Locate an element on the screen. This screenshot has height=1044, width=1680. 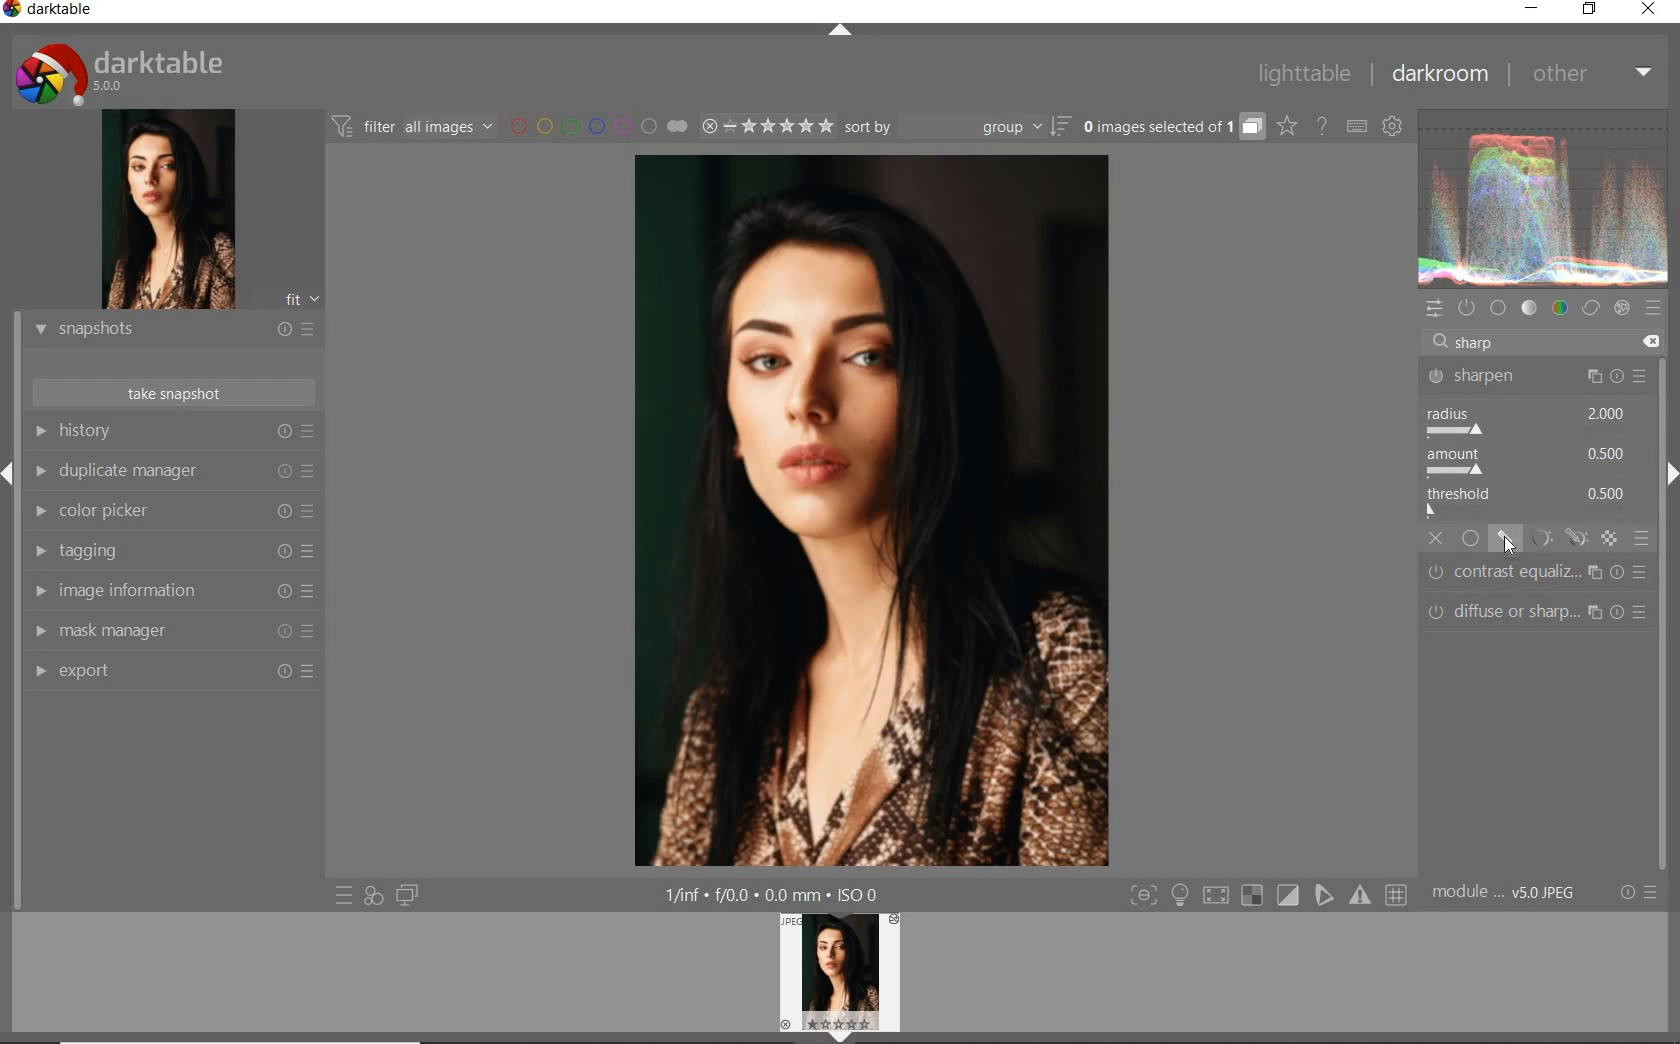
show global preferences is located at coordinates (1391, 122).